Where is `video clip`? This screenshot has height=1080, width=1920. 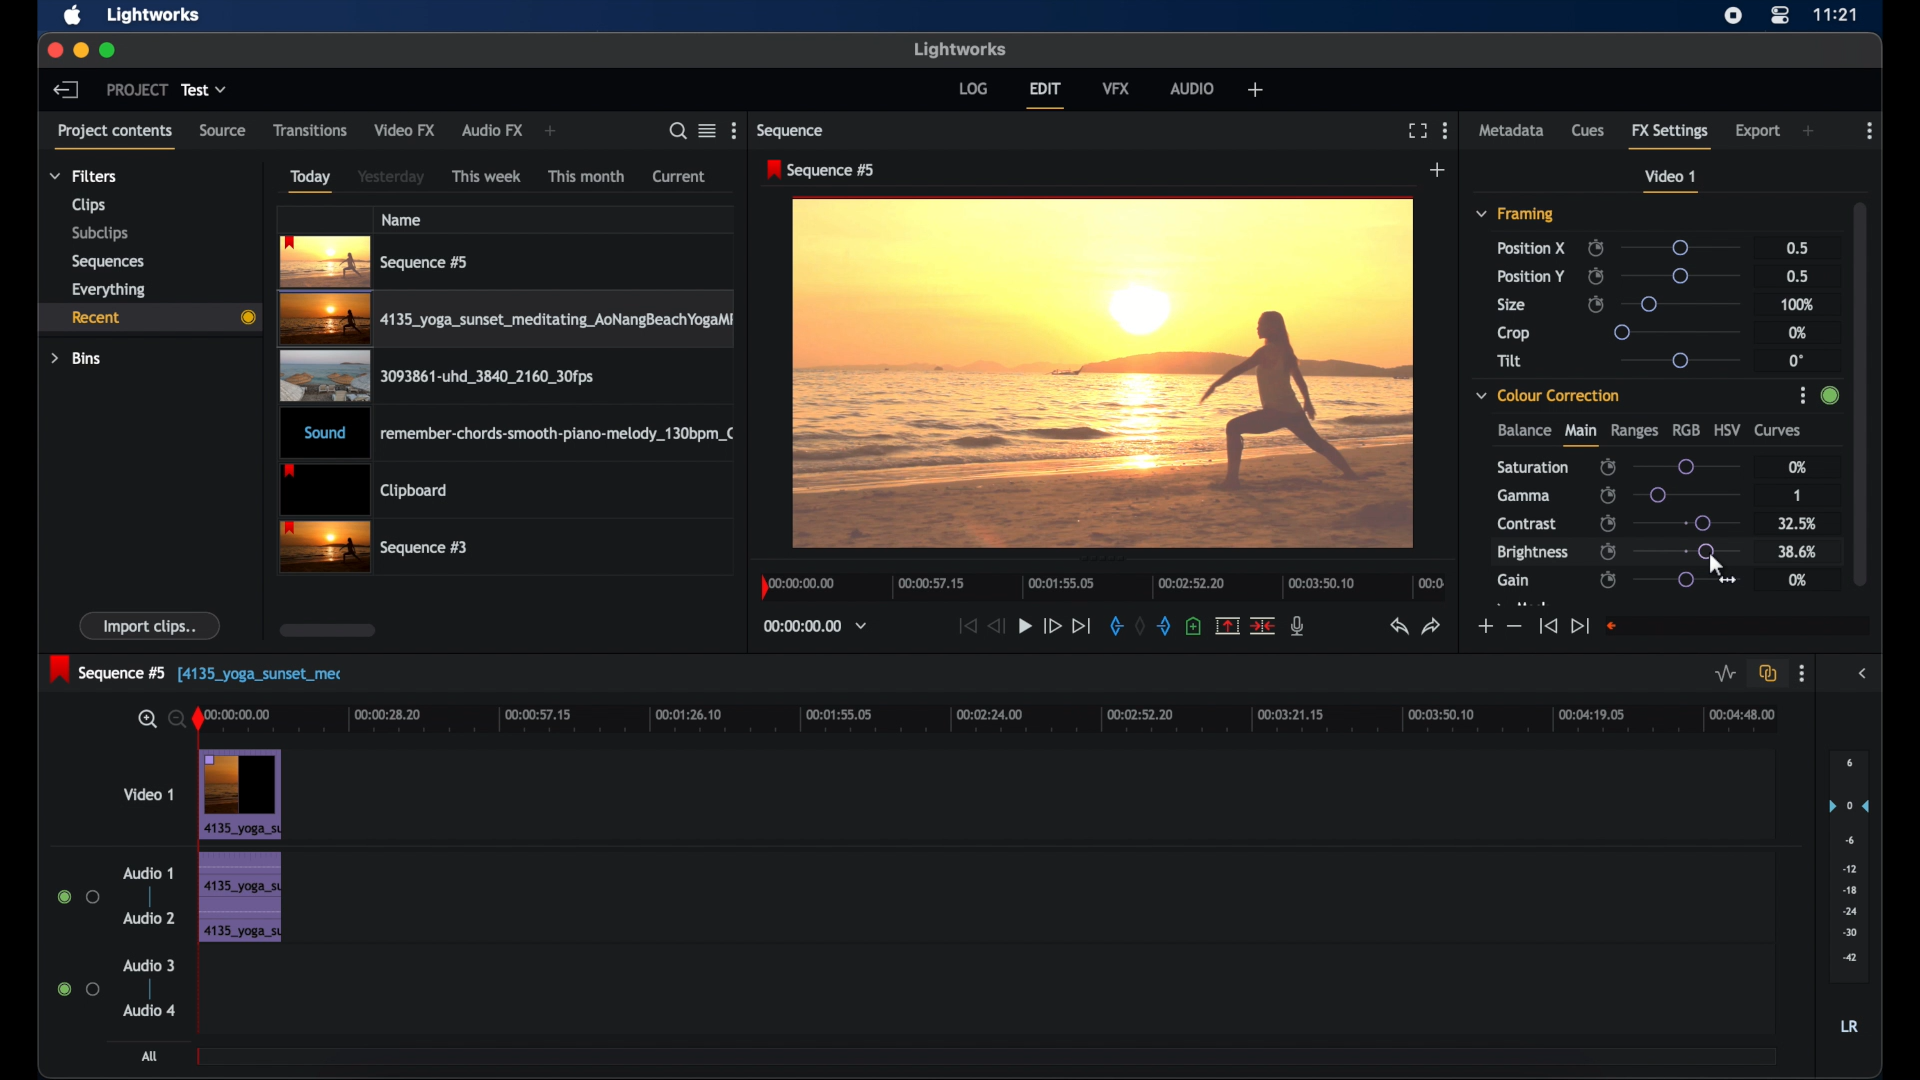 video clip is located at coordinates (434, 380).